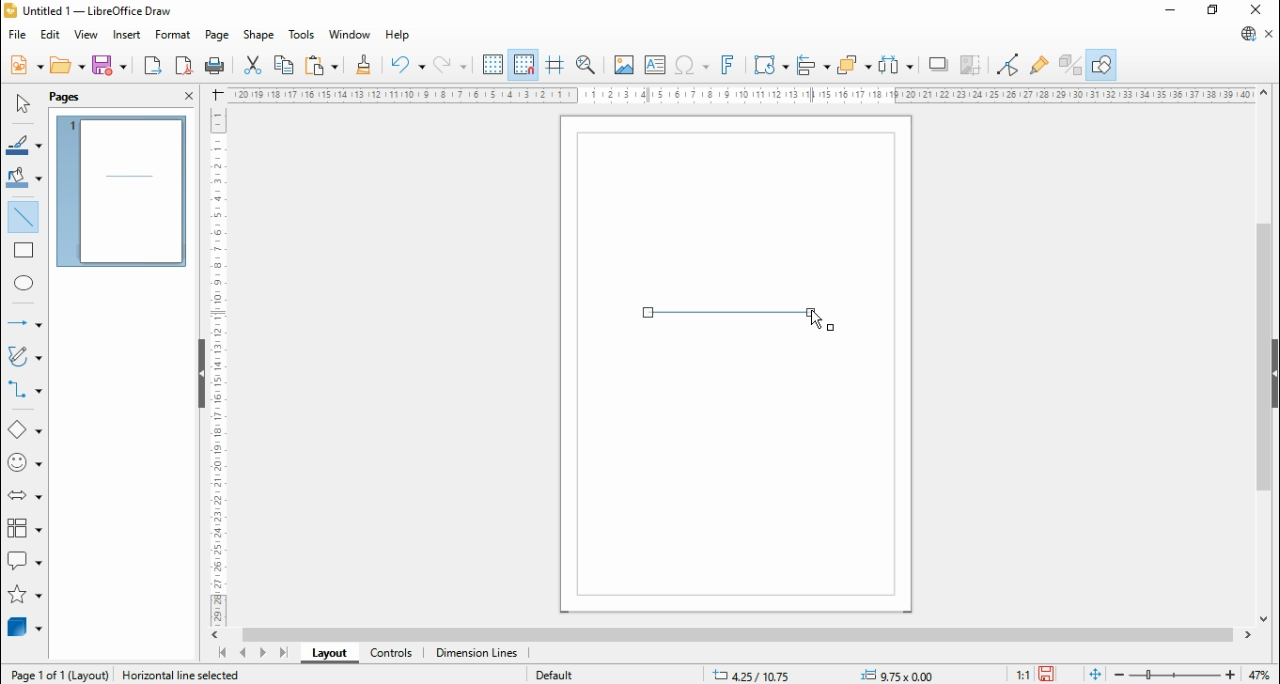 The image size is (1280, 684). Describe the element at coordinates (322, 64) in the screenshot. I see `paste` at that location.